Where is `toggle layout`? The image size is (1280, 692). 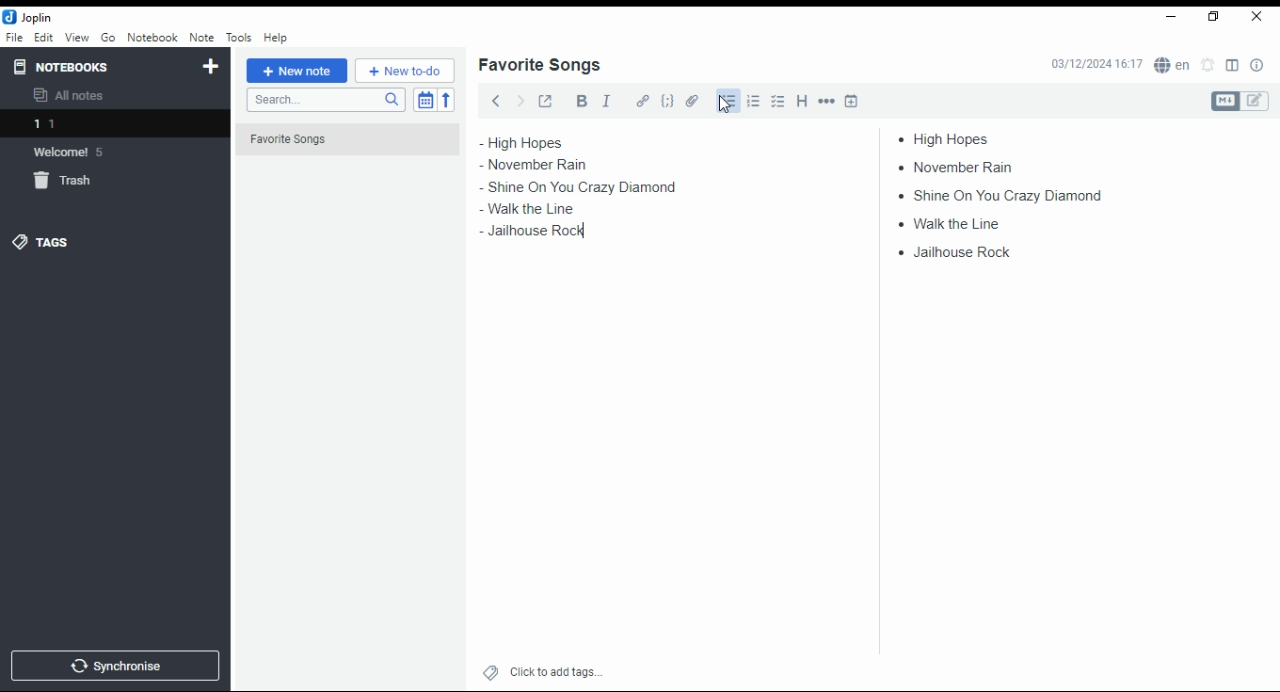 toggle layout is located at coordinates (1233, 66).